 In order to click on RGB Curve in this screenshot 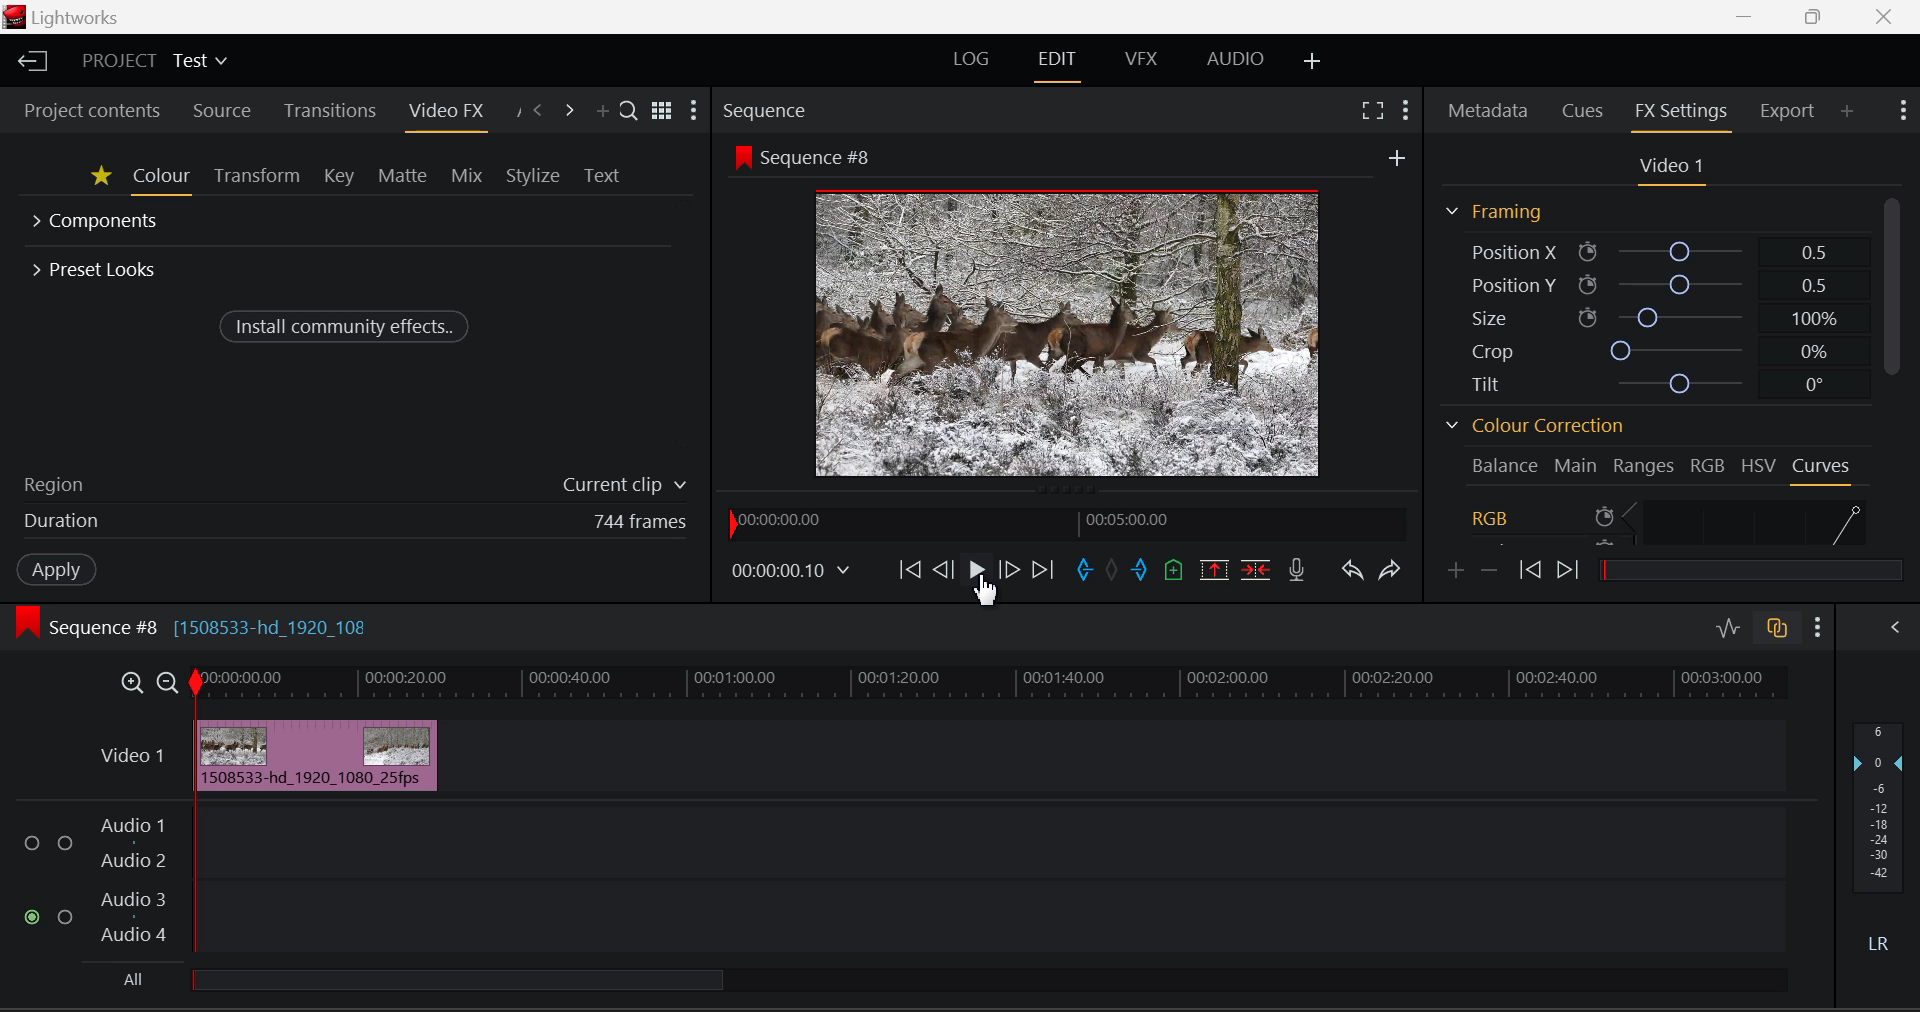, I will do `click(1668, 520)`.